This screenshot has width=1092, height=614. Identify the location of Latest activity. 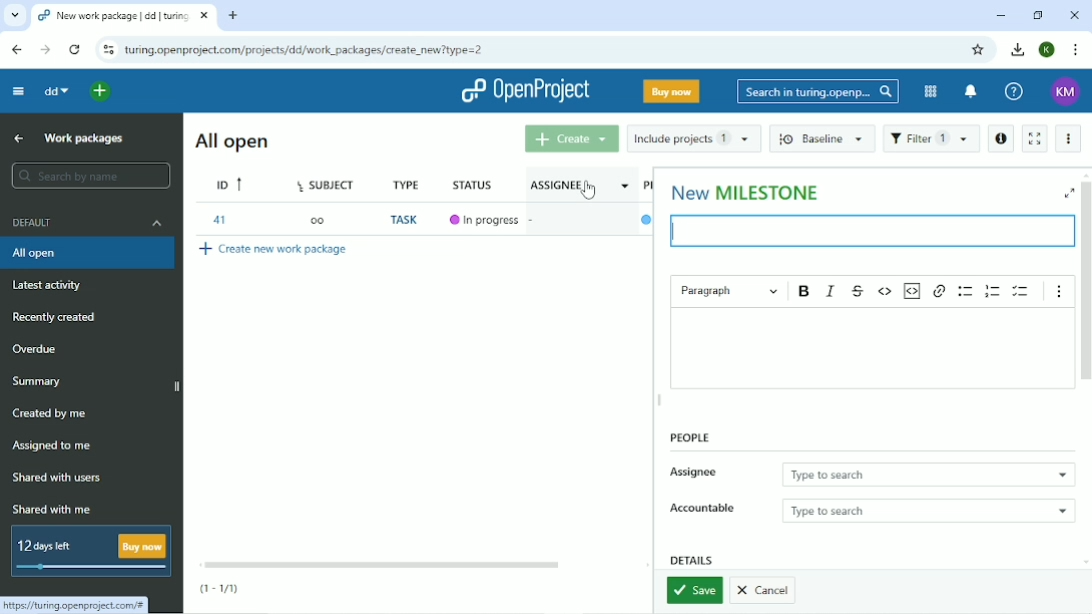
(54, 288).